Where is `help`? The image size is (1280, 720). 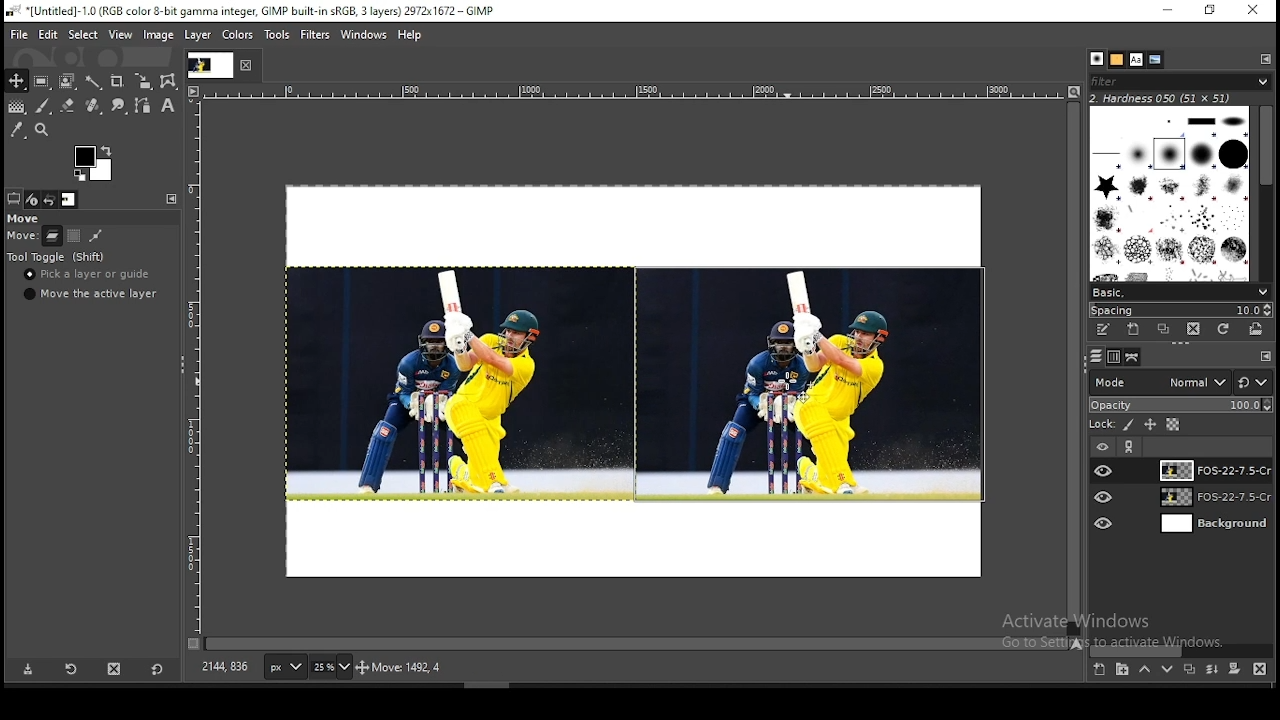
help is located at coordinates (410, 37).